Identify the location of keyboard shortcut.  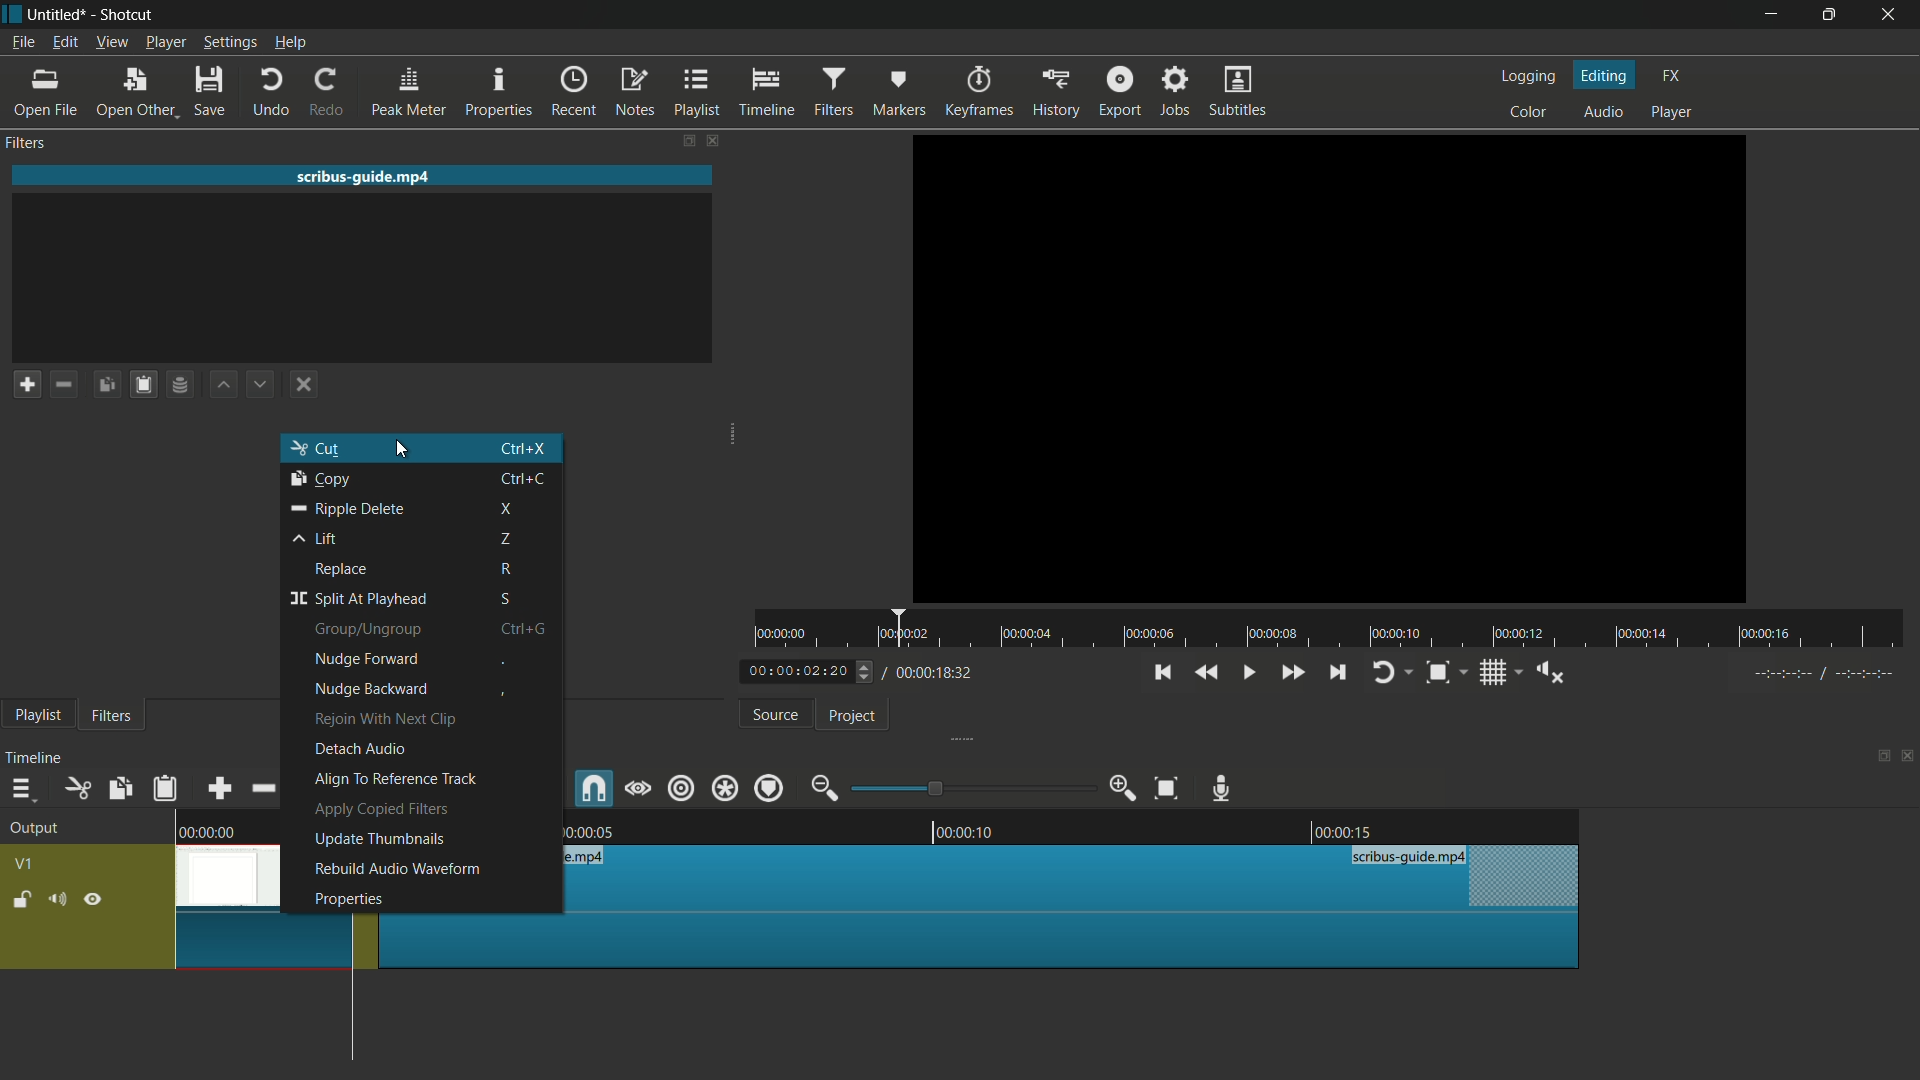
(503, 662).